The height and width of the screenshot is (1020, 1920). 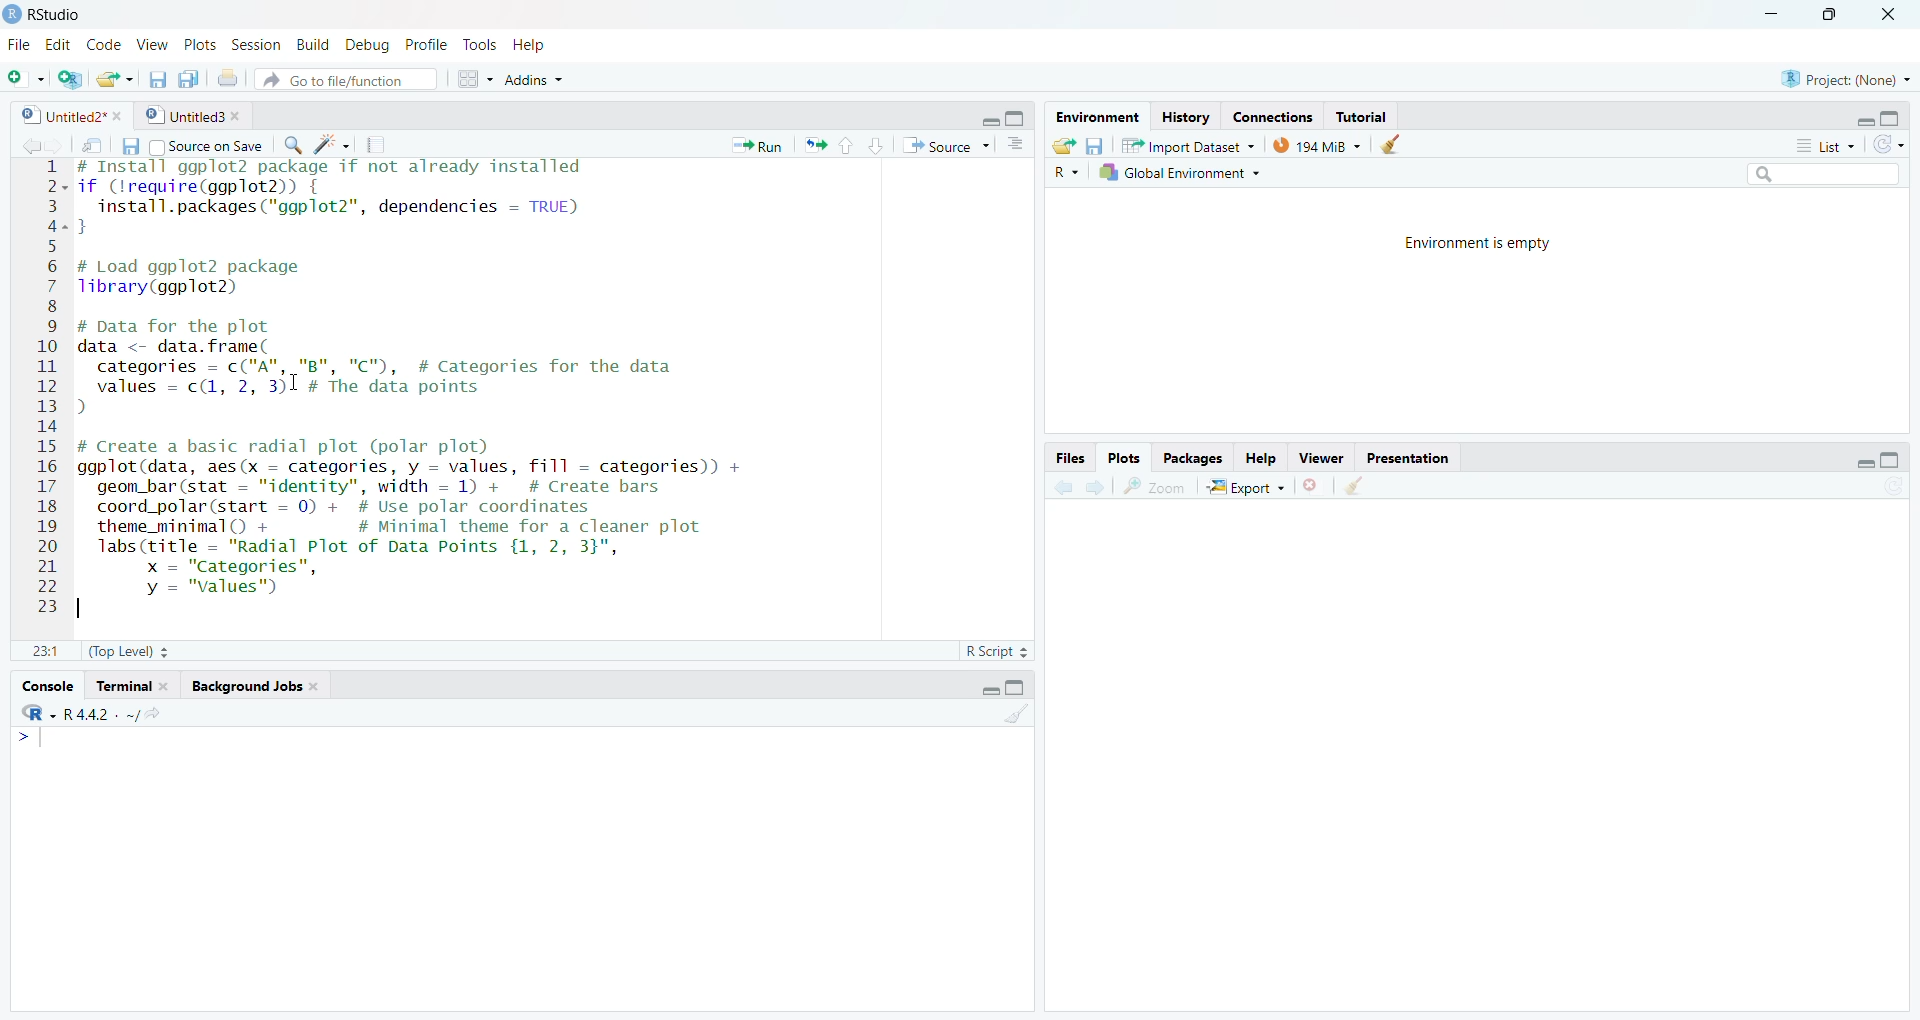 I want to click on R442. ~/, so click(x=100, y=715).